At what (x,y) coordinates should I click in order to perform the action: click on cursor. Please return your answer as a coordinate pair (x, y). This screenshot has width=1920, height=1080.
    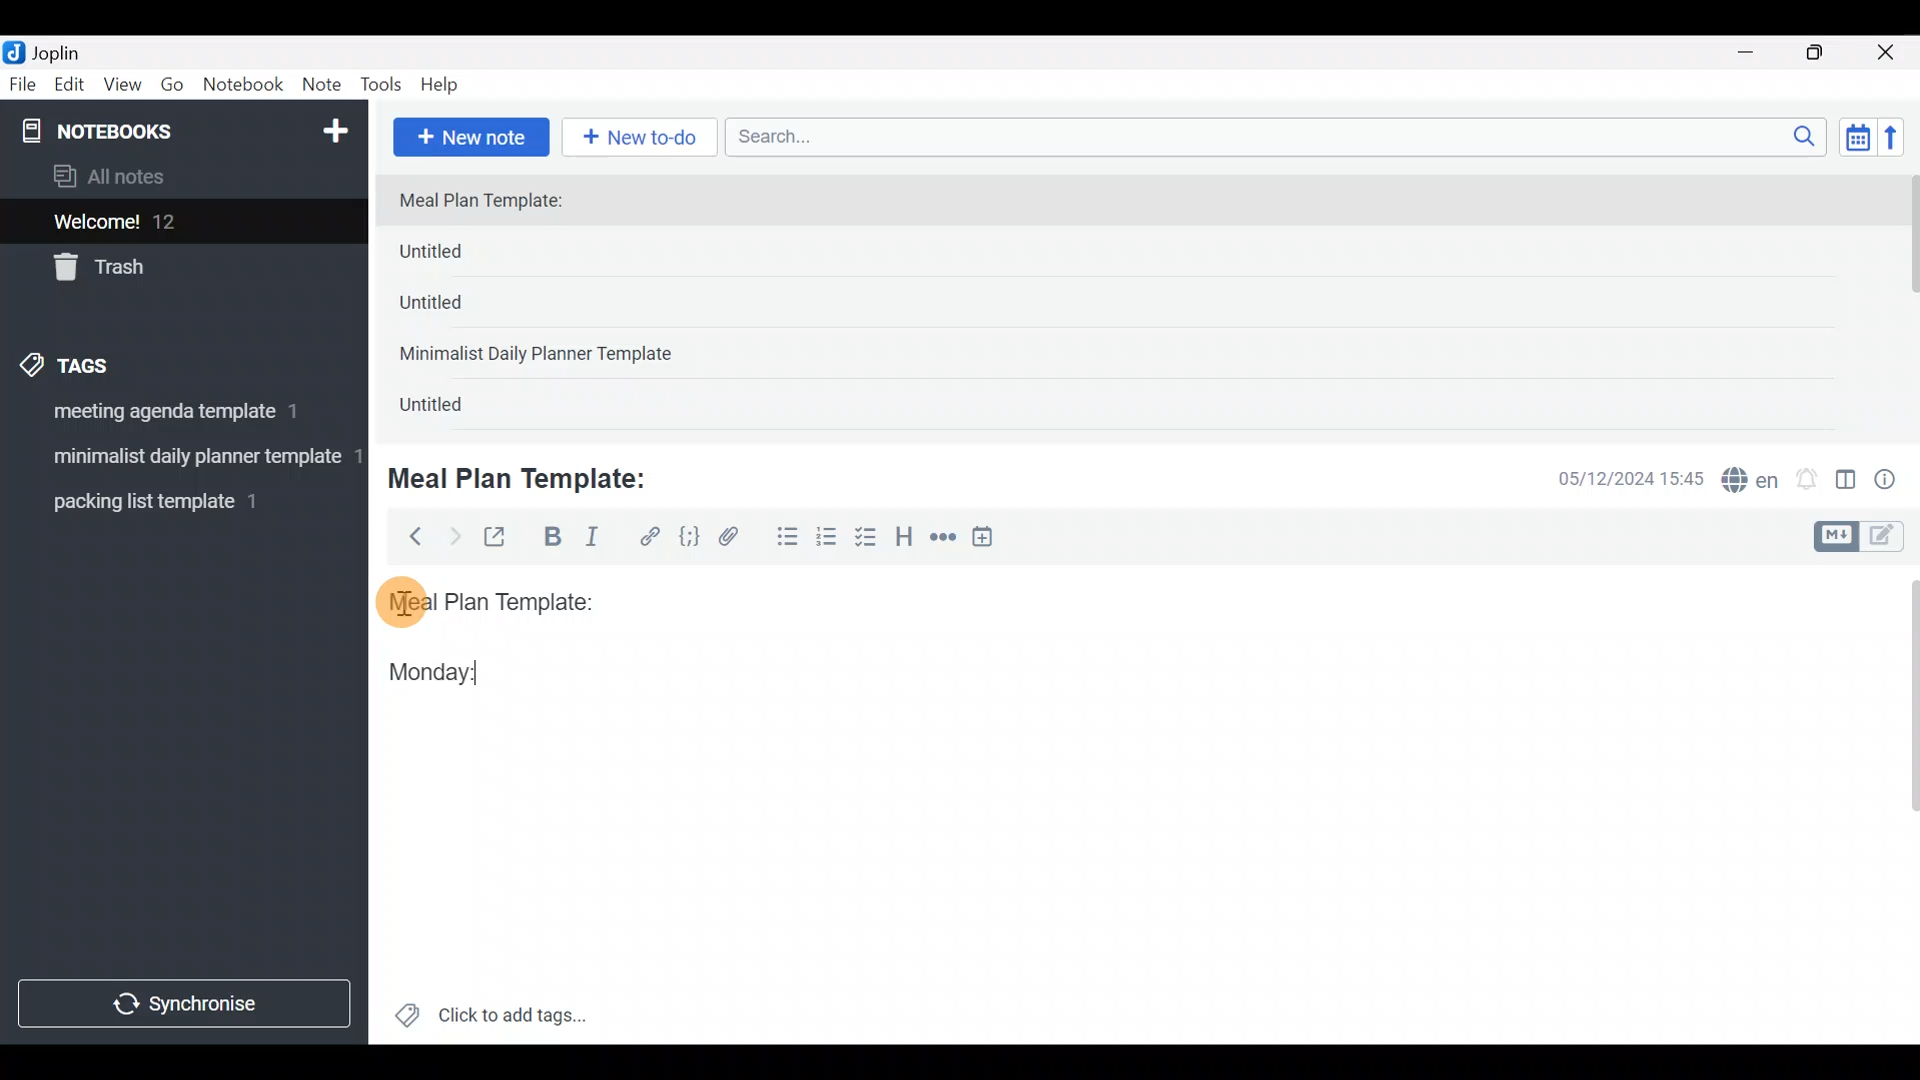
    Looking at the image, I should click on (400, 601).